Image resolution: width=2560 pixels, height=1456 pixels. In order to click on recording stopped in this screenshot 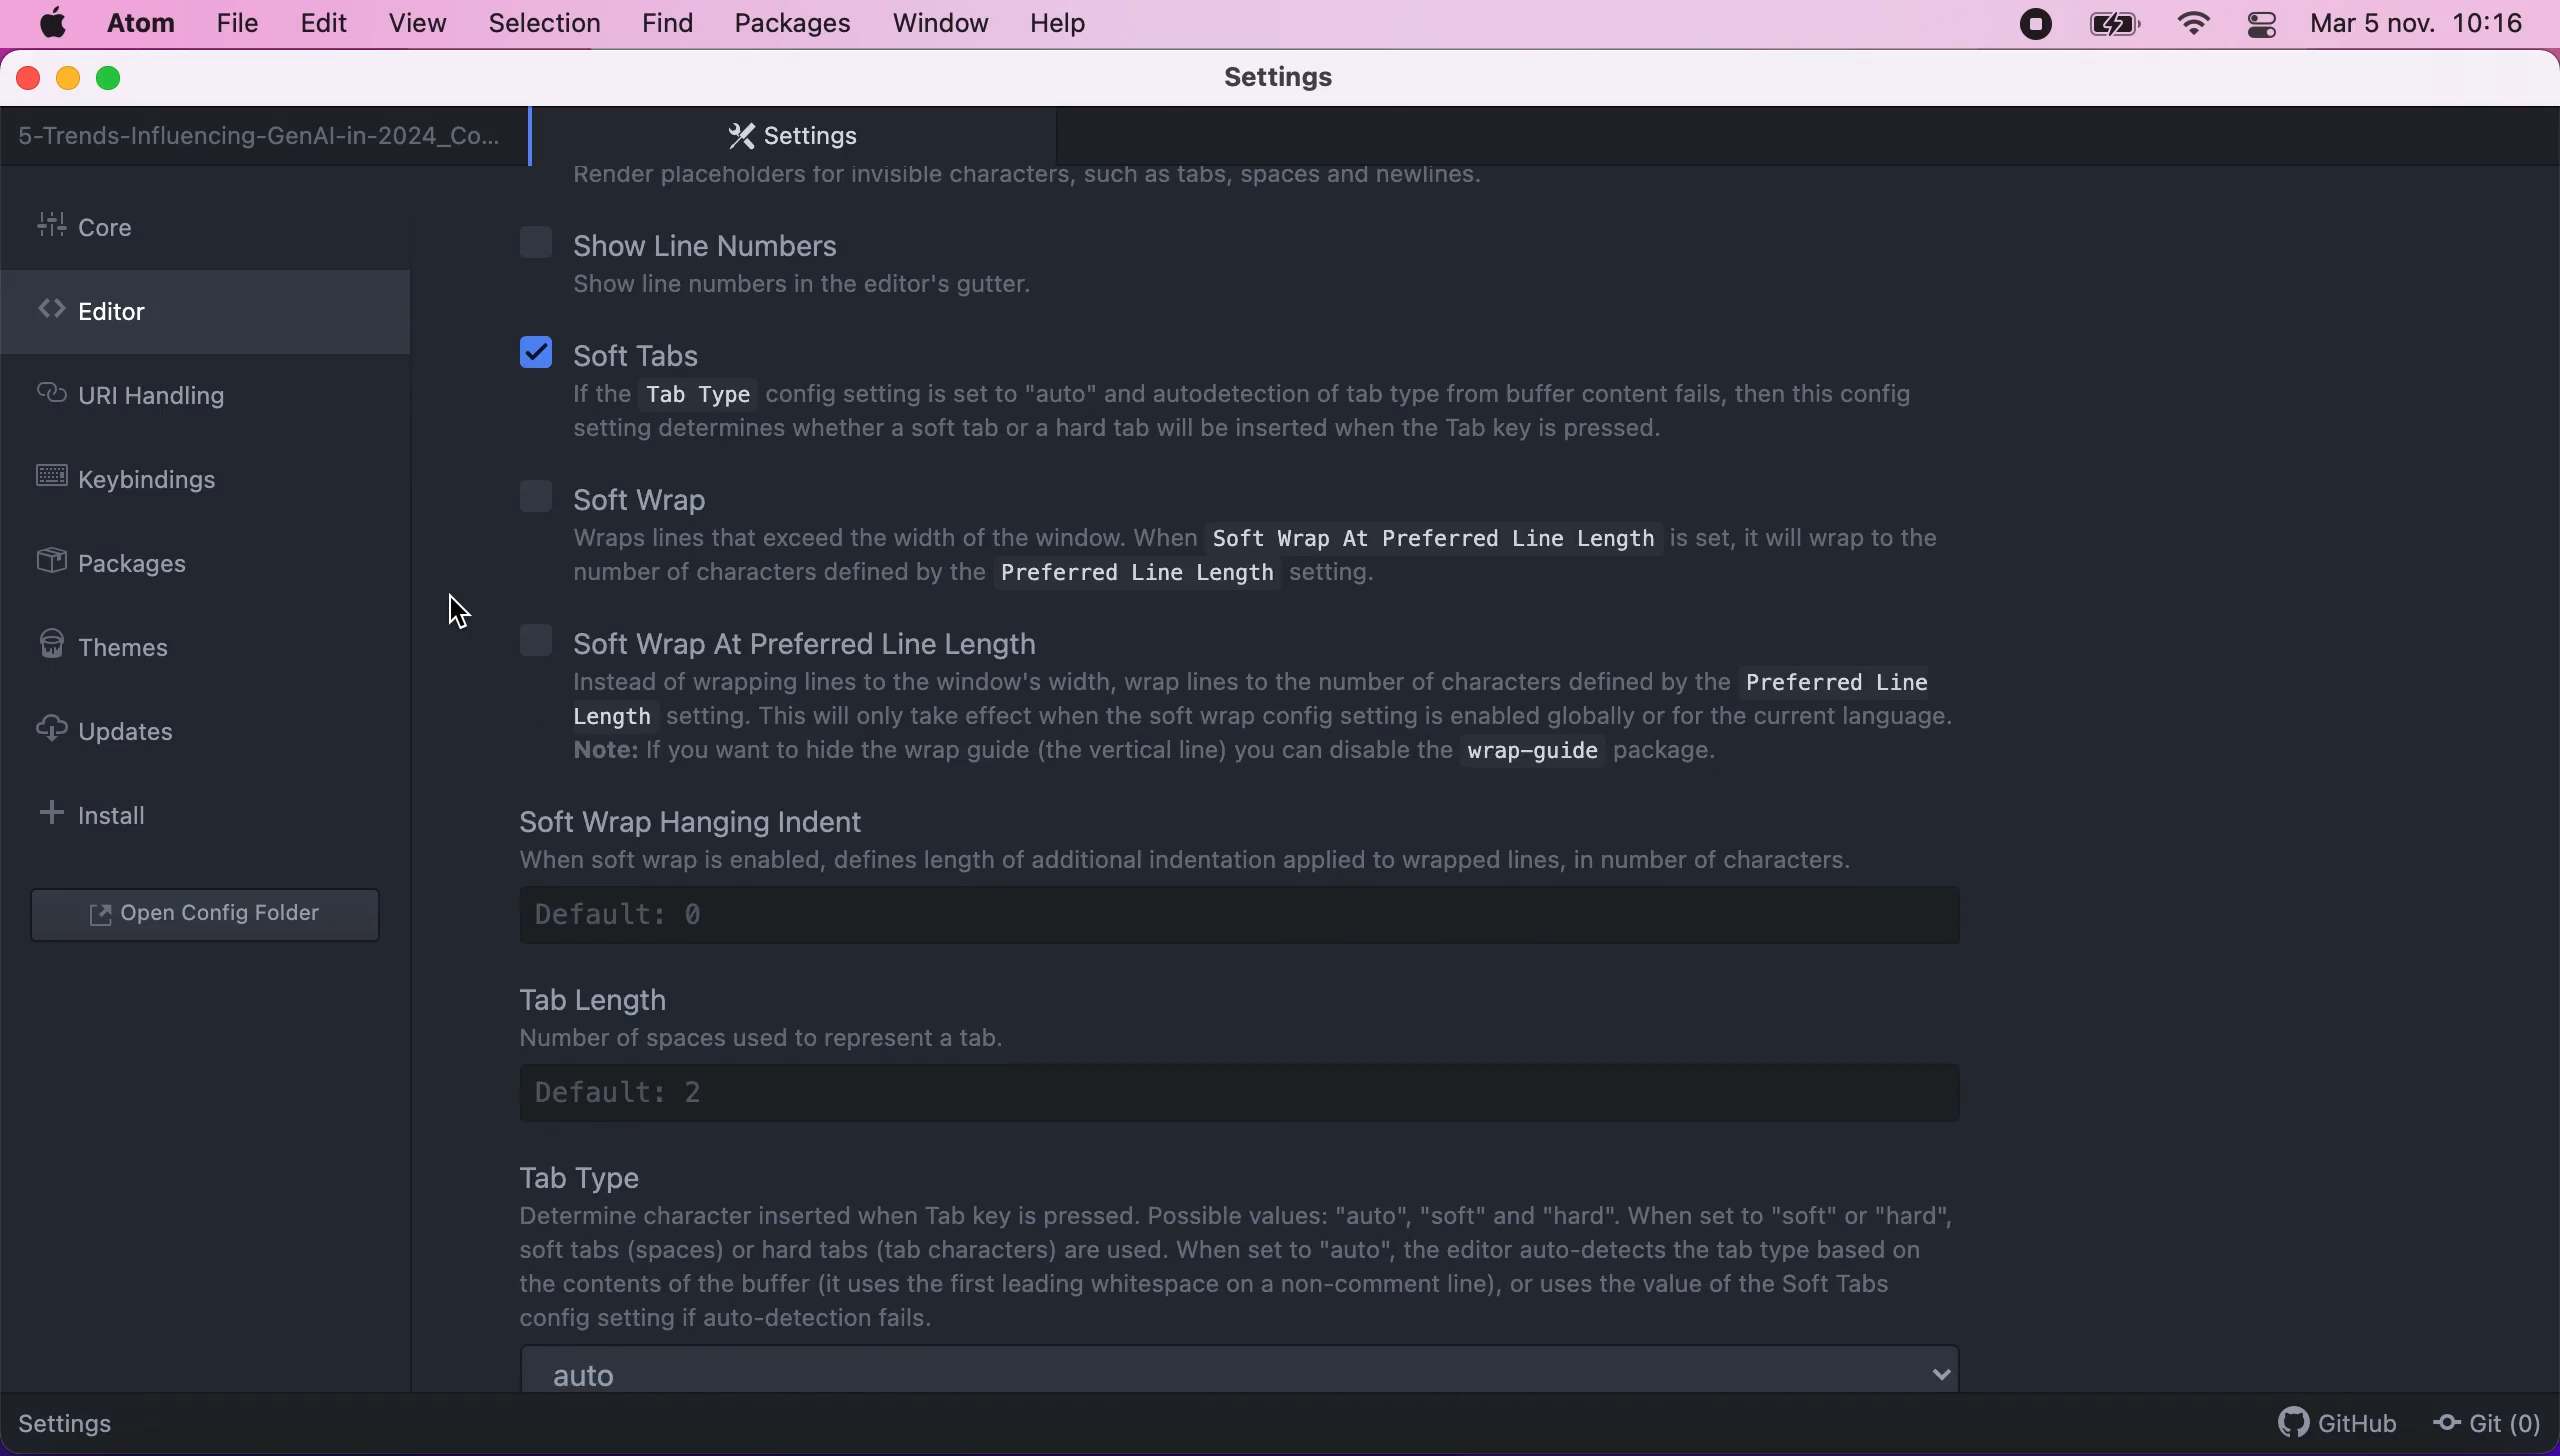, I will do `click(2032, 23)`.